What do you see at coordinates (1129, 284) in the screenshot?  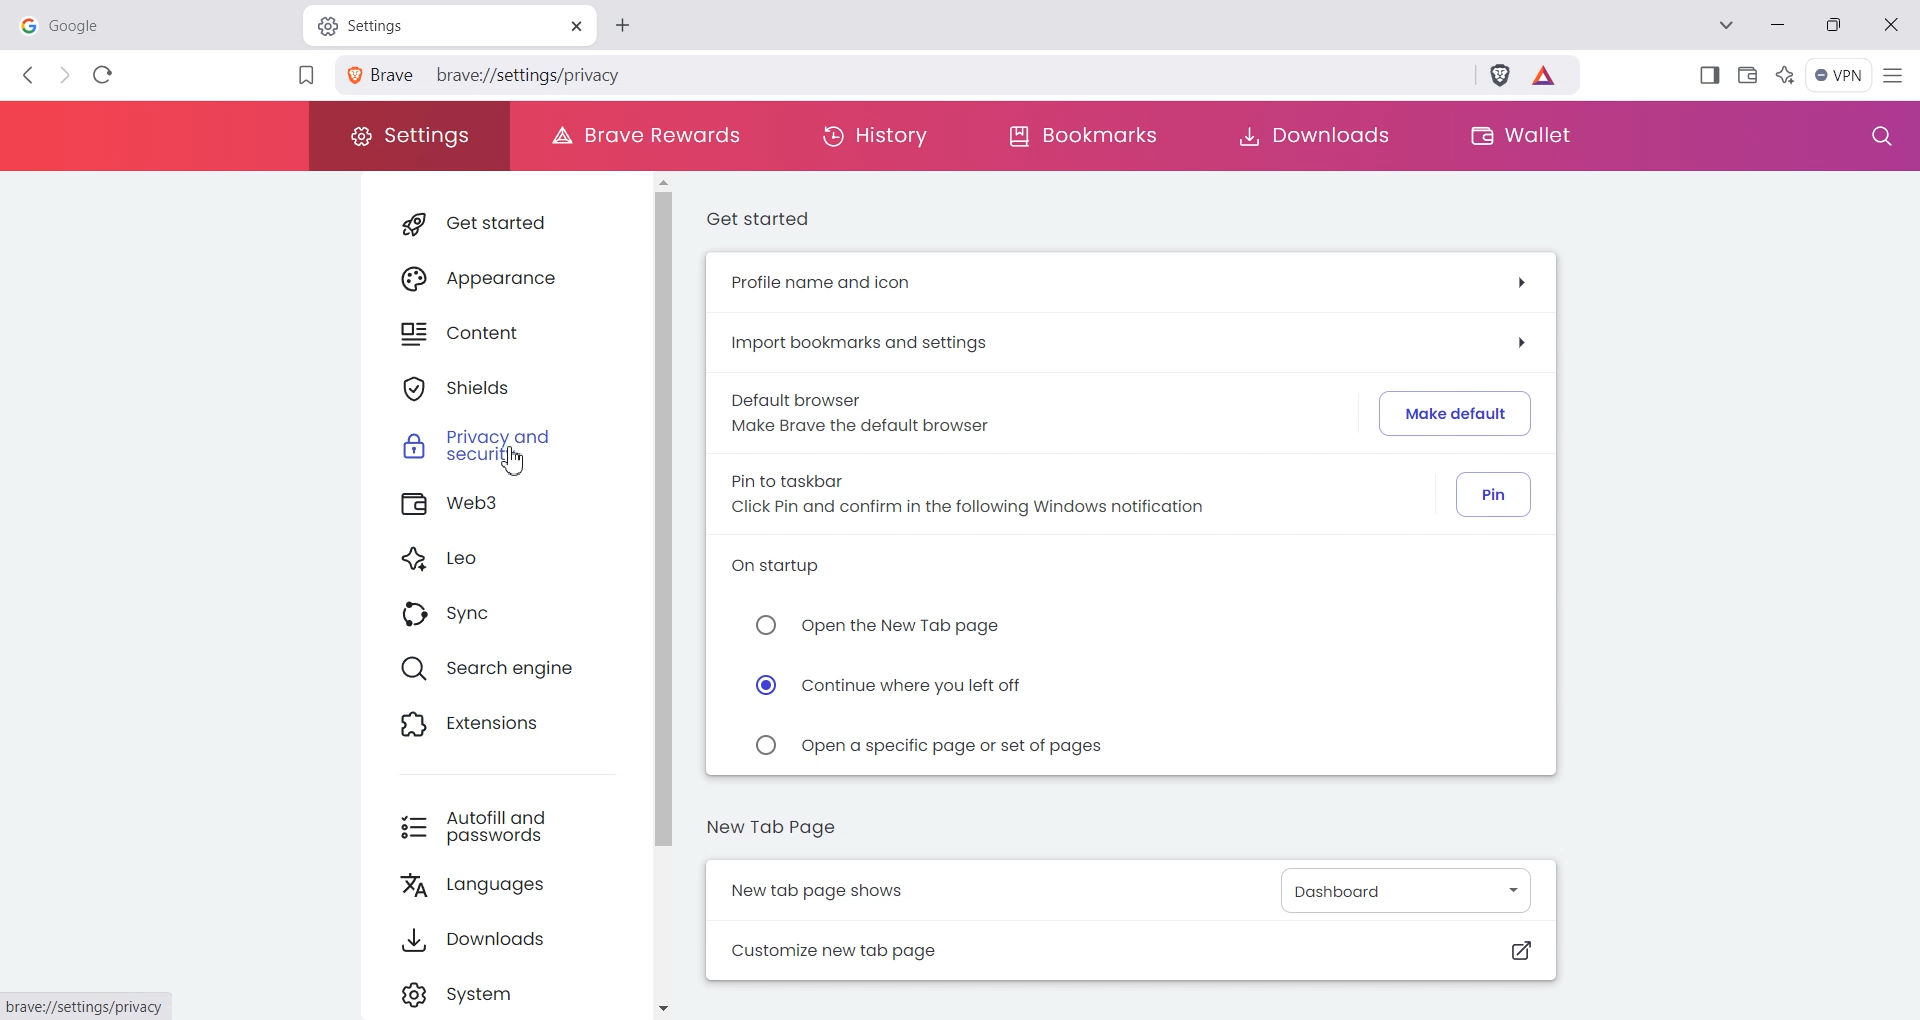 I see `Profile name and icon` at bounding box center [1129, 284].